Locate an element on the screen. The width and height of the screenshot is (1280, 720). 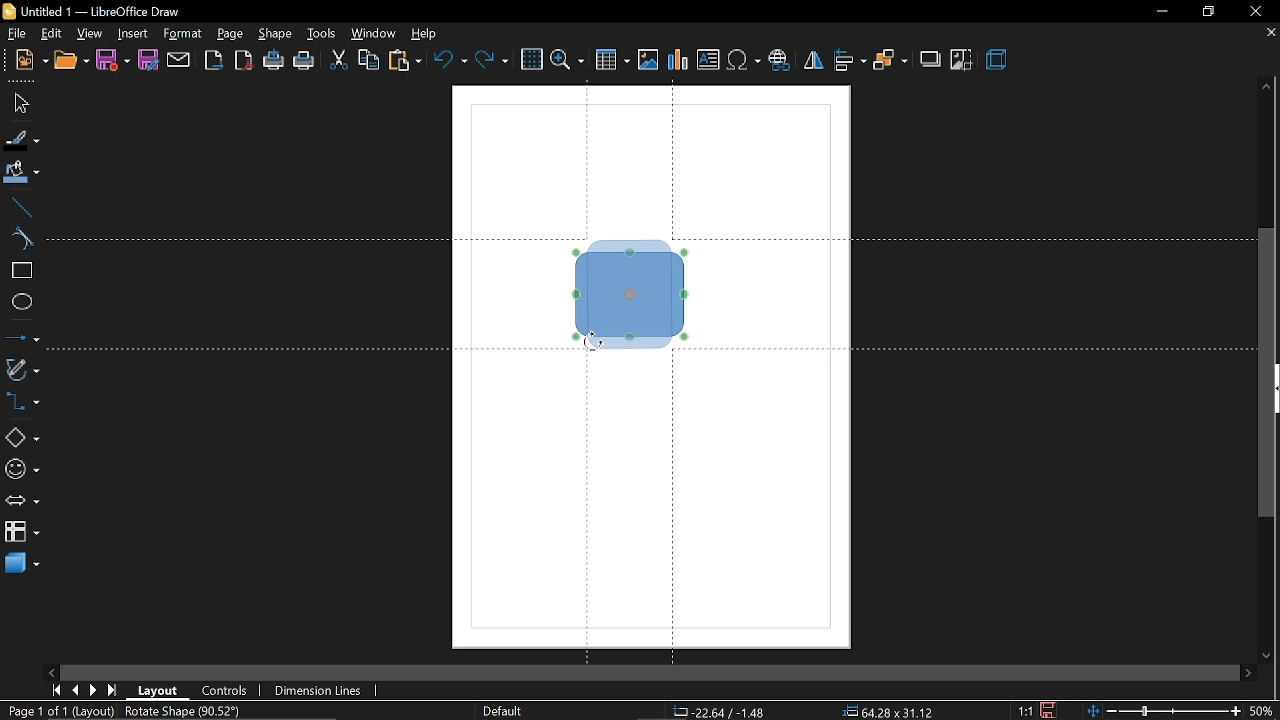
arrange is located at coordinates (890, 61).